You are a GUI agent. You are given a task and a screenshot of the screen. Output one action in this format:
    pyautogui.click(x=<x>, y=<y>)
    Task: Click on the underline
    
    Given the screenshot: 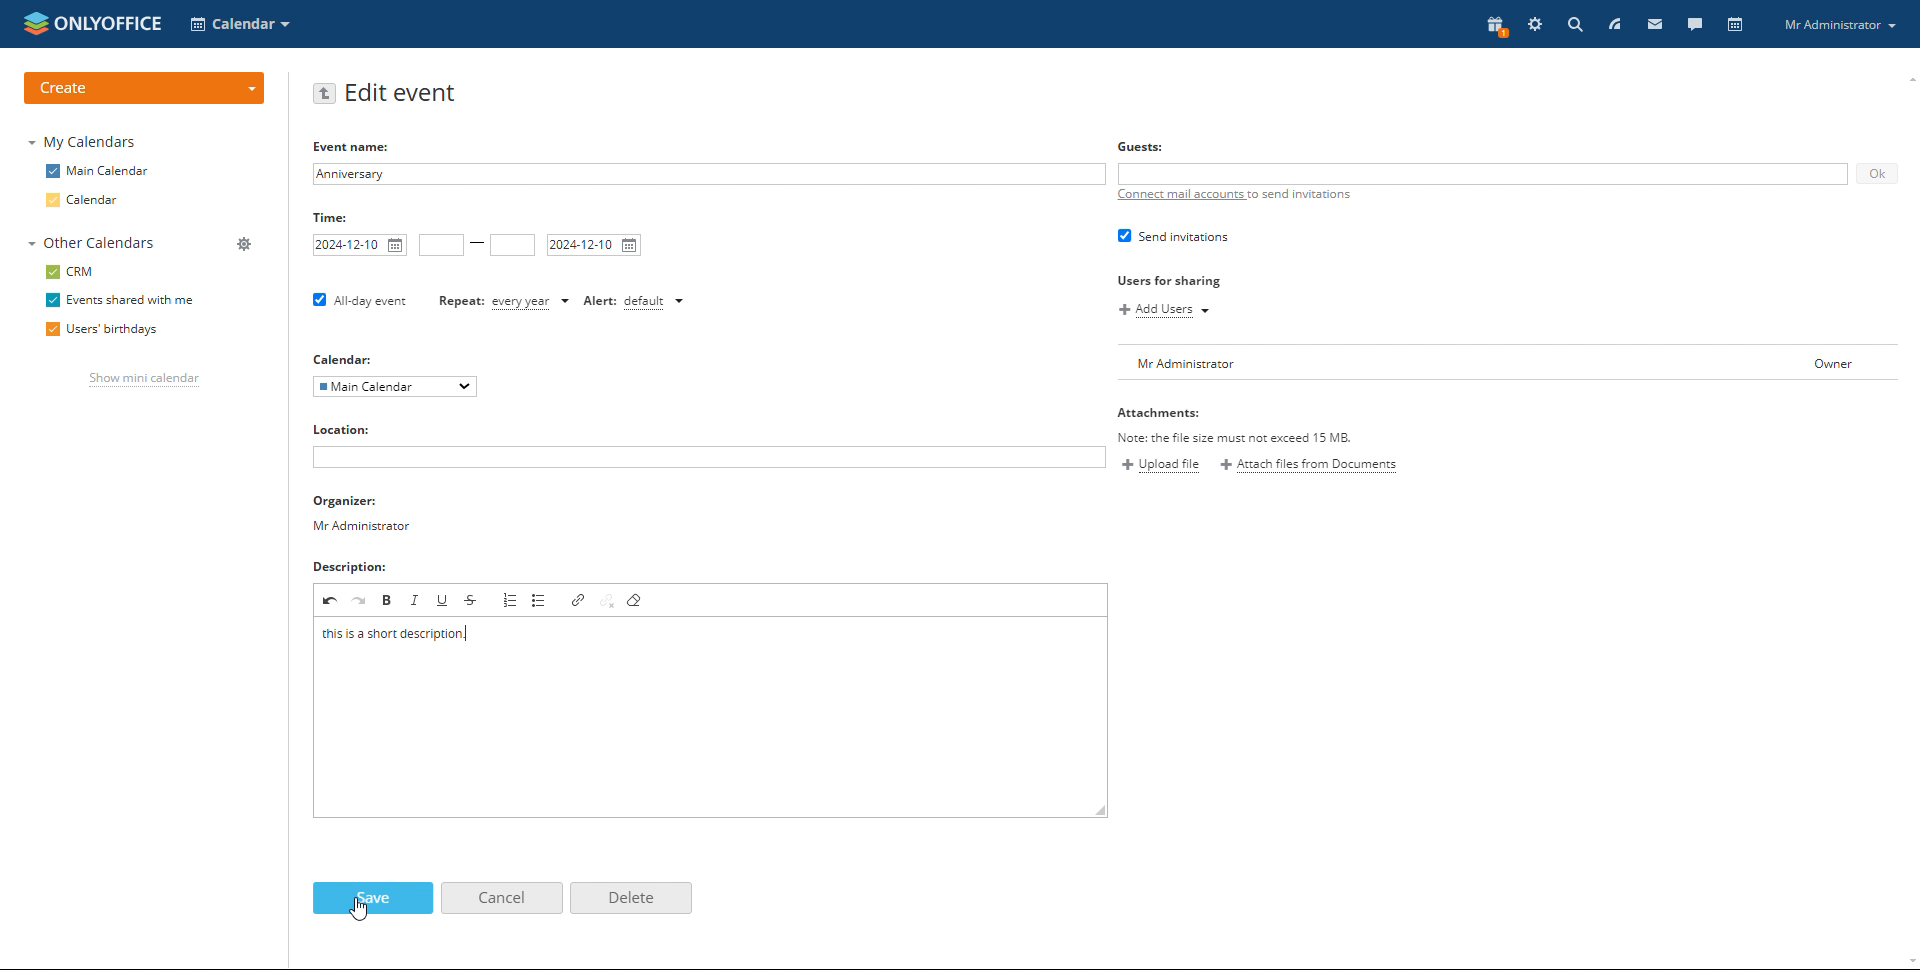 What is the action you would take?
    pyautogui.click(x=444, y=599)
    